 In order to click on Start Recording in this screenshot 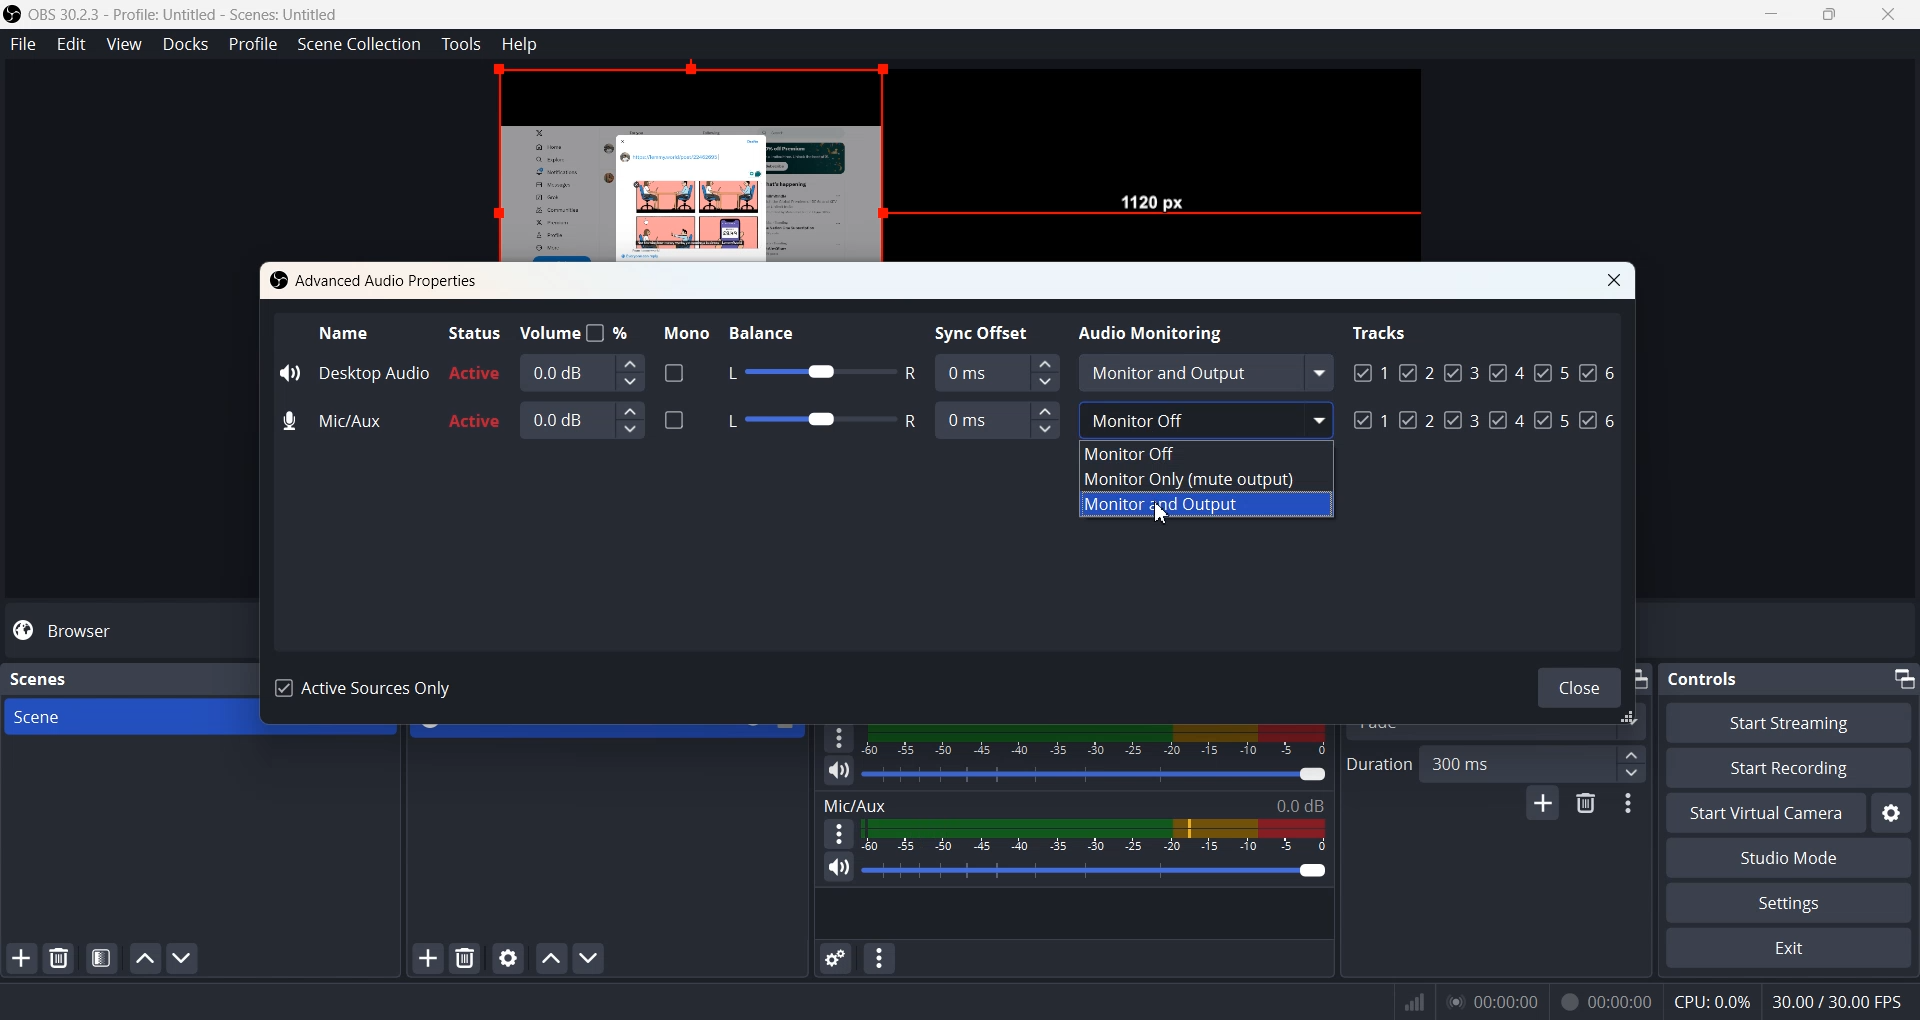, I will do `click(1788, 767)`.